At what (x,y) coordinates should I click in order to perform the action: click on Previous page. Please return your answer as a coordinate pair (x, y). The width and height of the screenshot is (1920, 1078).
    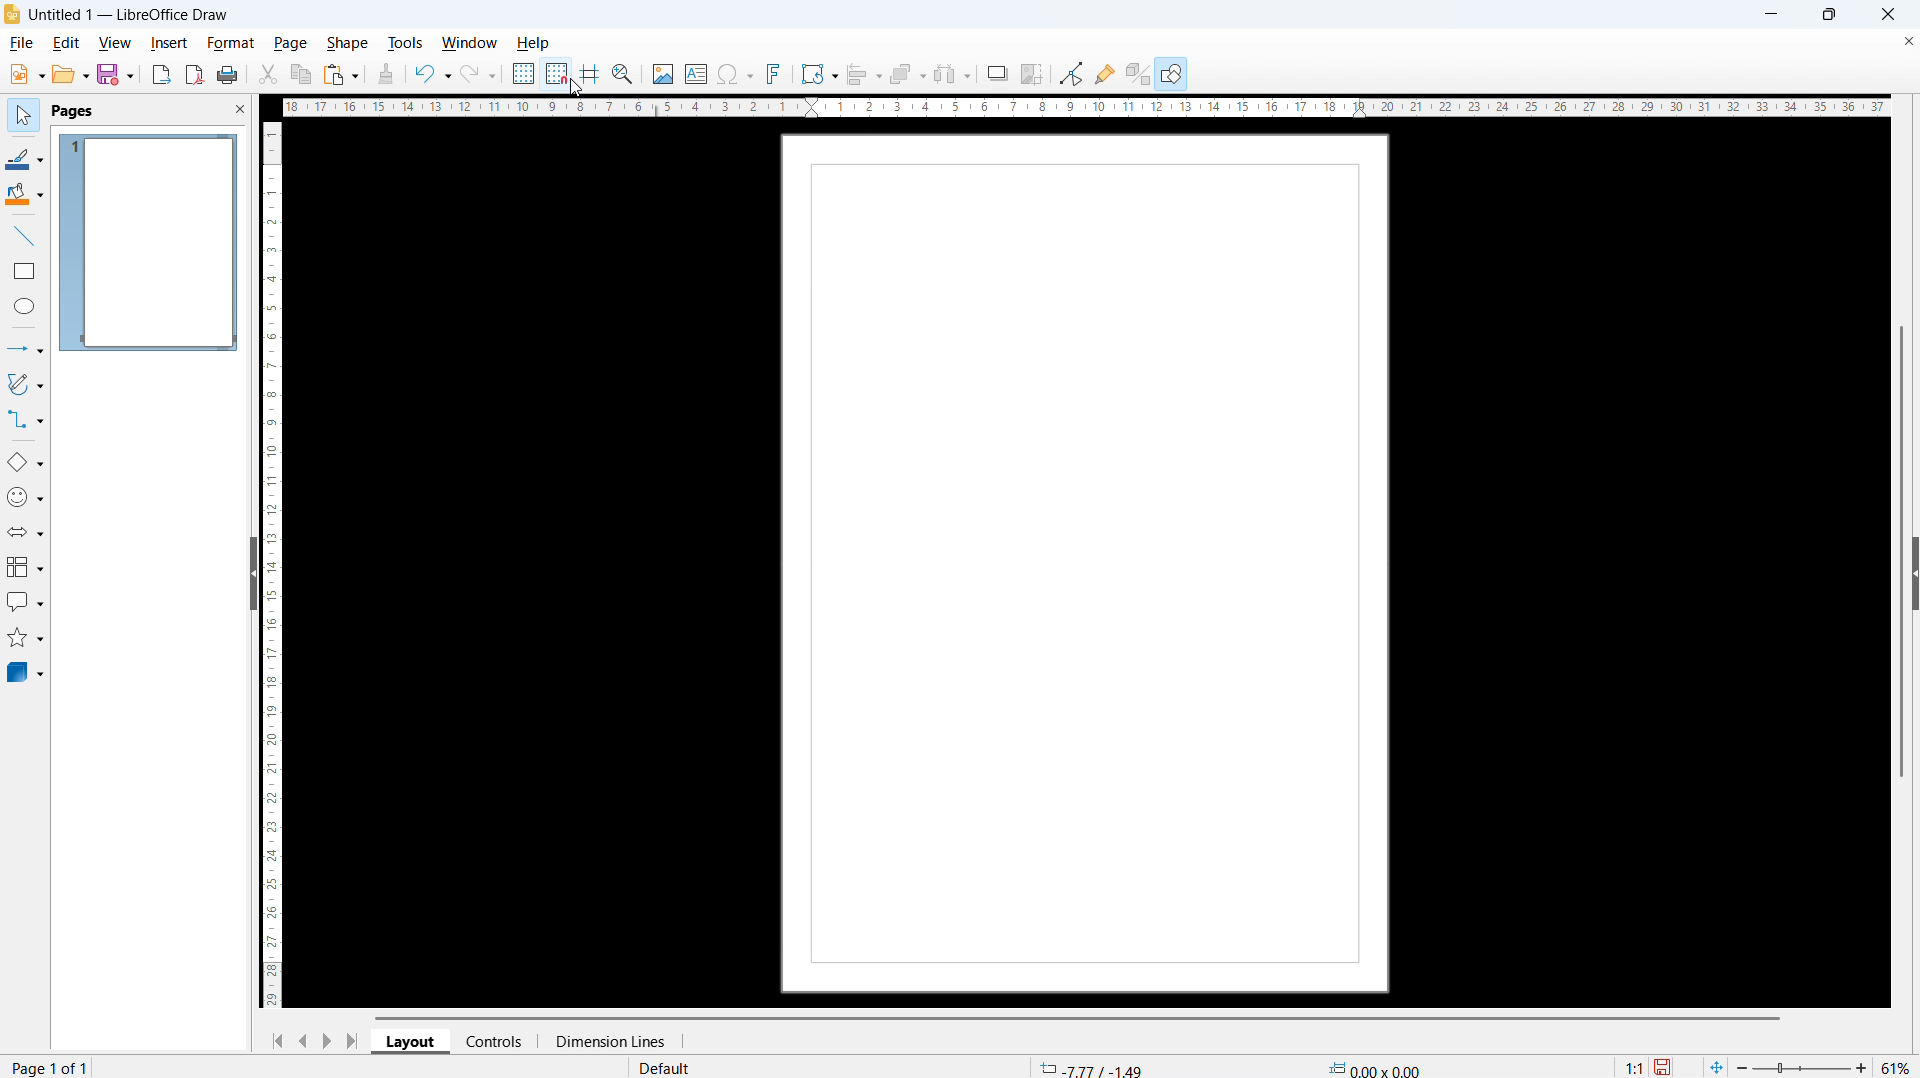
    Looking at the image, I should click on (305, 1041).